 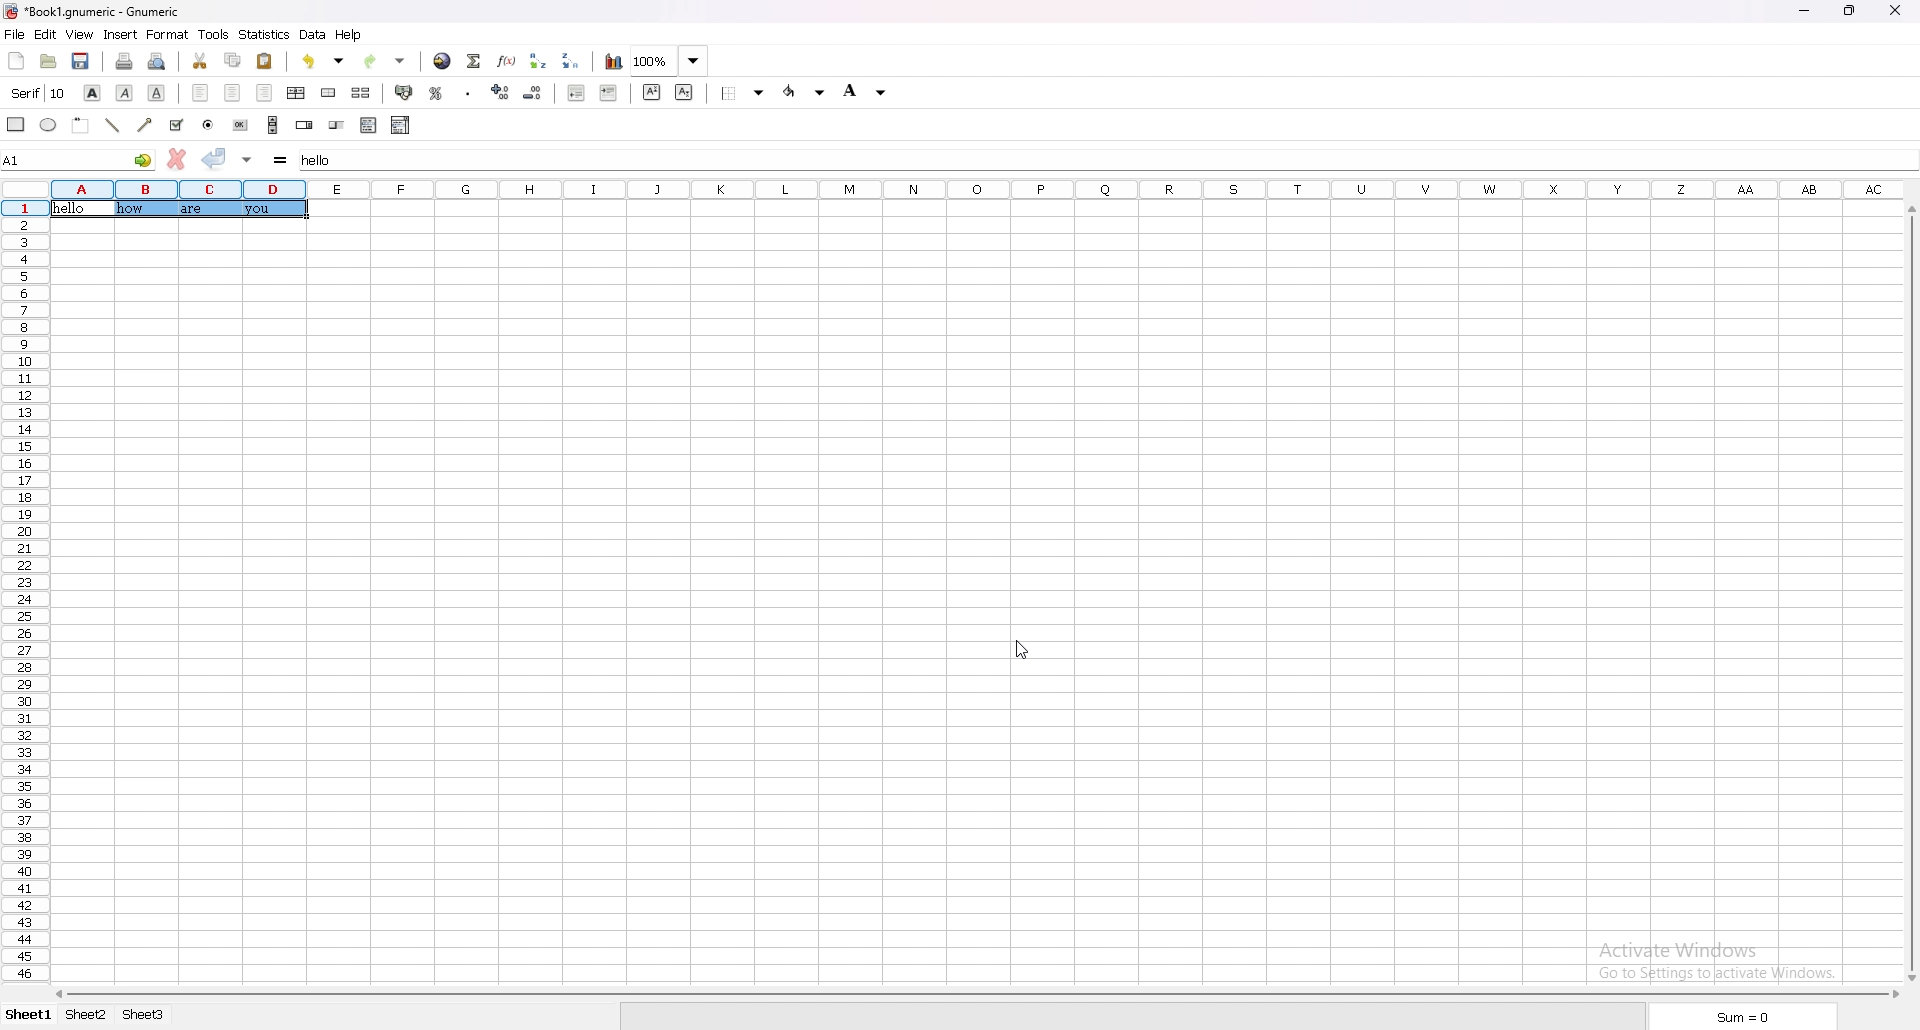 I want to click on sheet 2, so click(x=87, y=1015).